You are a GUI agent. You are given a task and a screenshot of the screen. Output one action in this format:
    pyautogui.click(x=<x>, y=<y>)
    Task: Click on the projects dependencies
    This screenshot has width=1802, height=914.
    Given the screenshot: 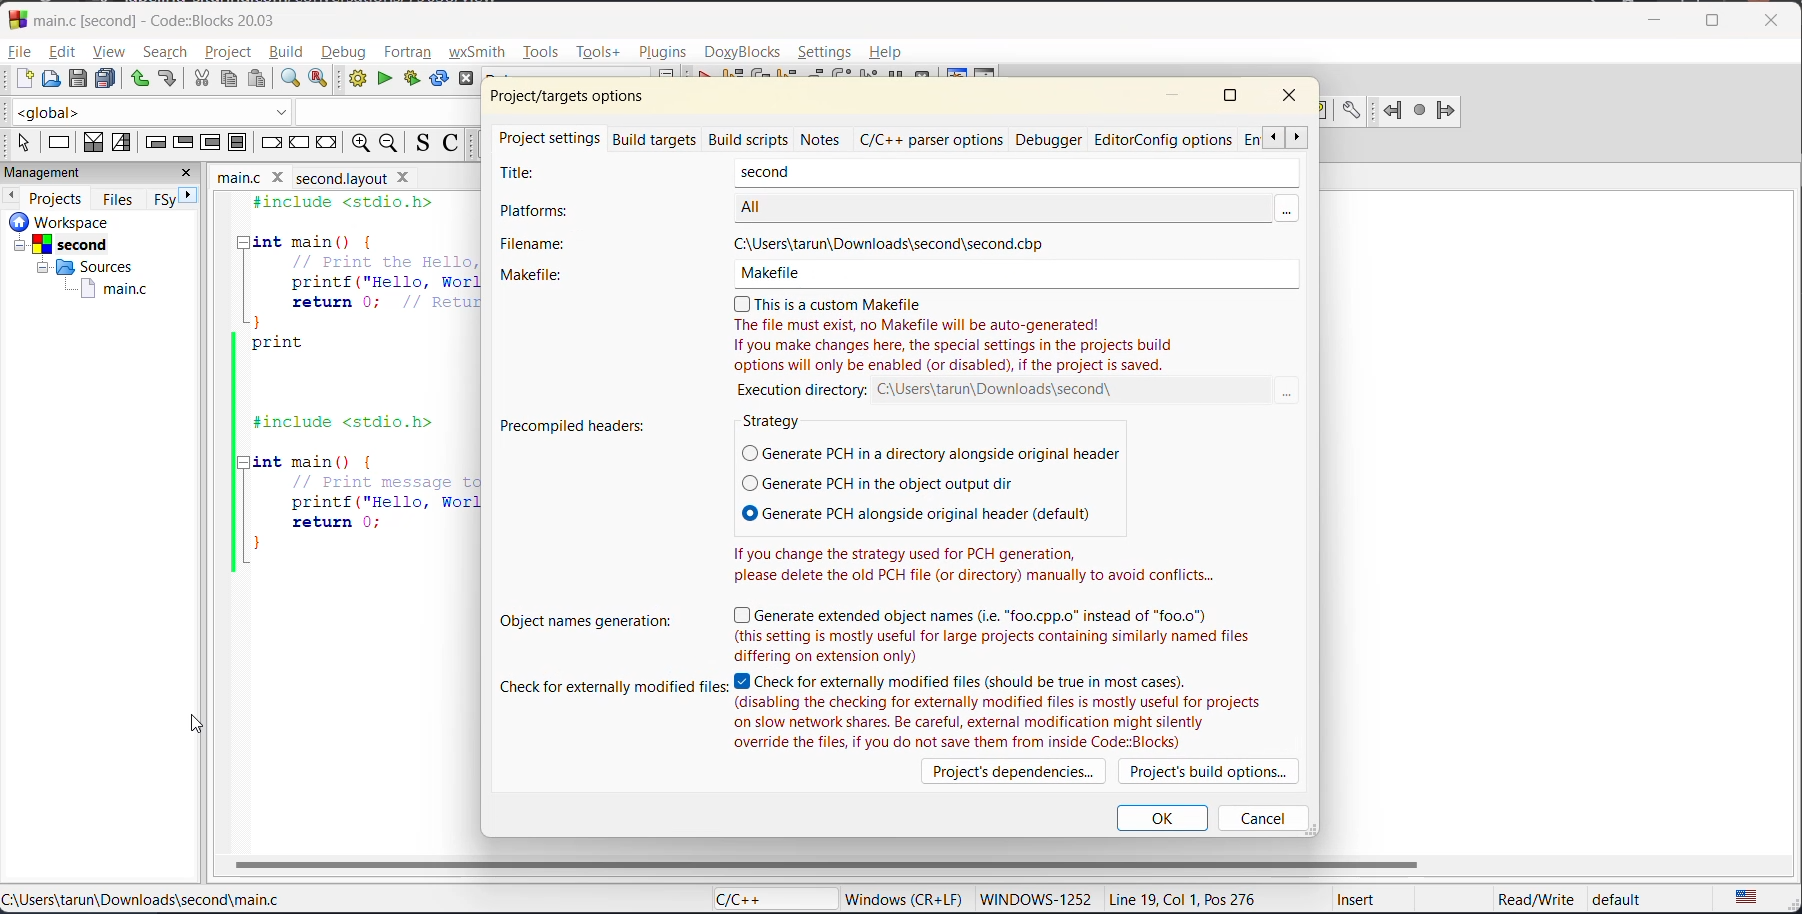 What is the action you would take?
    pyautogui.click(x=1001, y=774)
    